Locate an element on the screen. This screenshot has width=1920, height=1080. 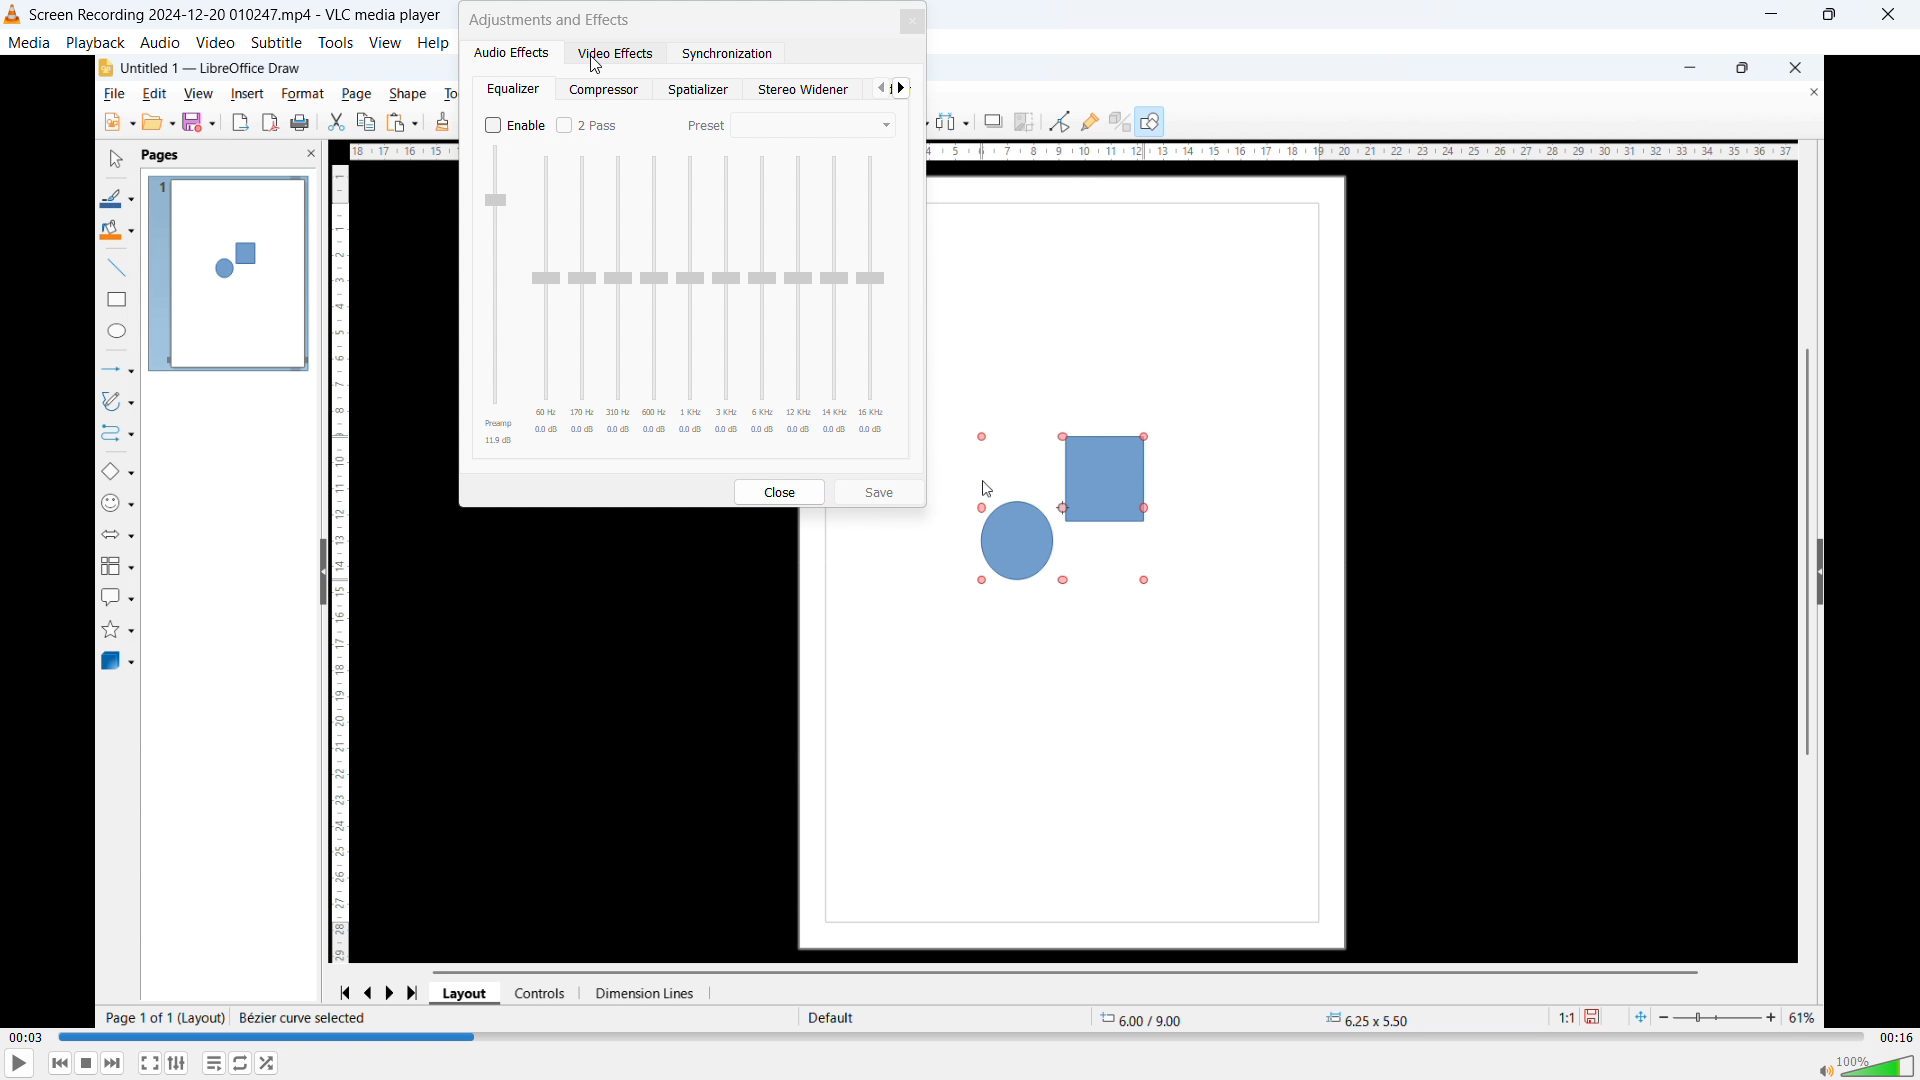
subtitle is located at coordinates (277, 41).